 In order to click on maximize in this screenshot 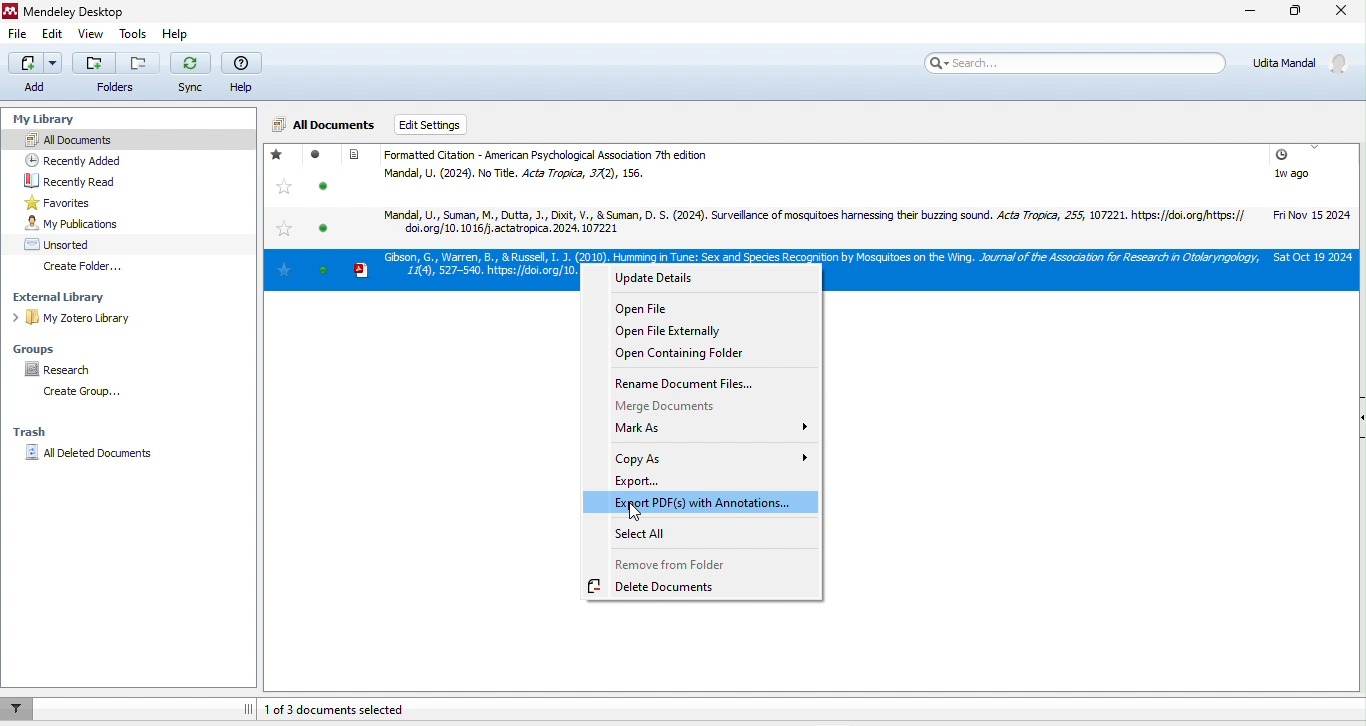, I will do `click(1297, 10)`.